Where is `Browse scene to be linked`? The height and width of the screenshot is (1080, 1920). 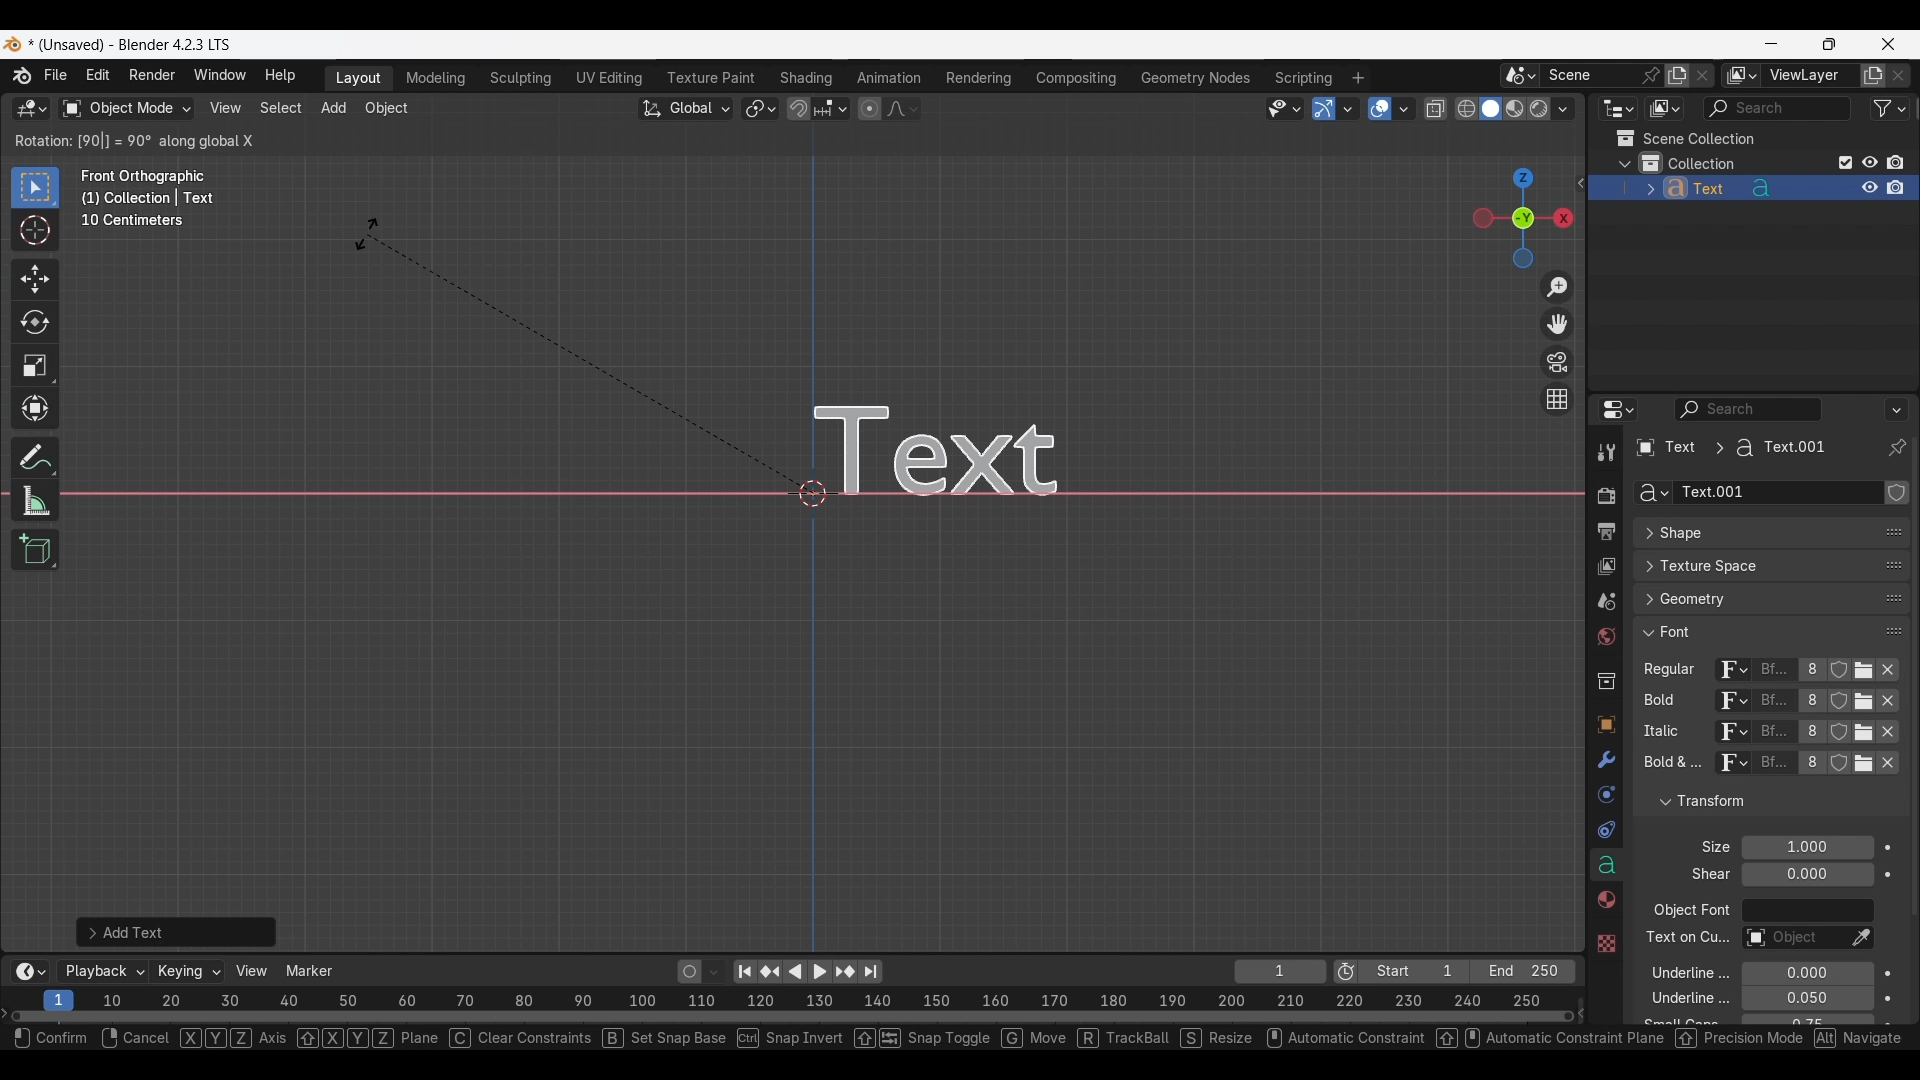
Browse scene to be linked is located at coordinates (1520, 76).